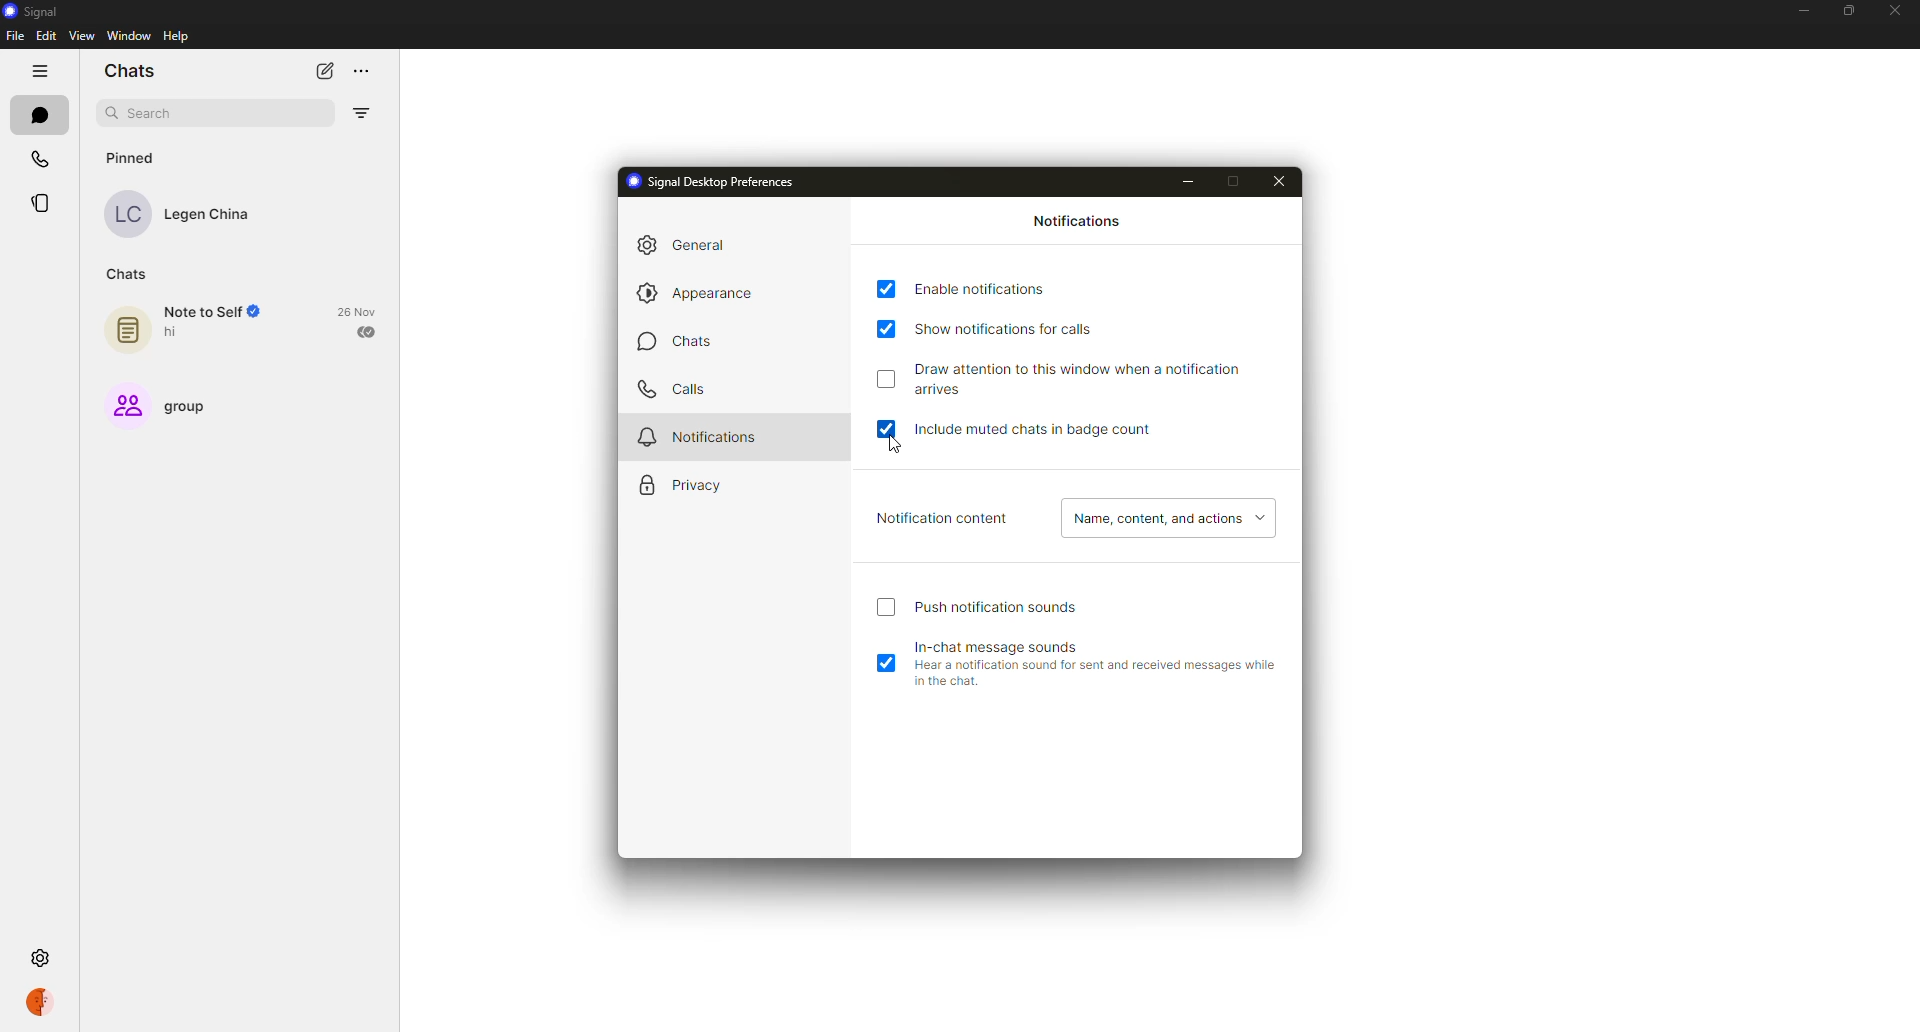  Describe the element at coordinates (46, 1004) in the screenshot. I see `quick settings` at that location.